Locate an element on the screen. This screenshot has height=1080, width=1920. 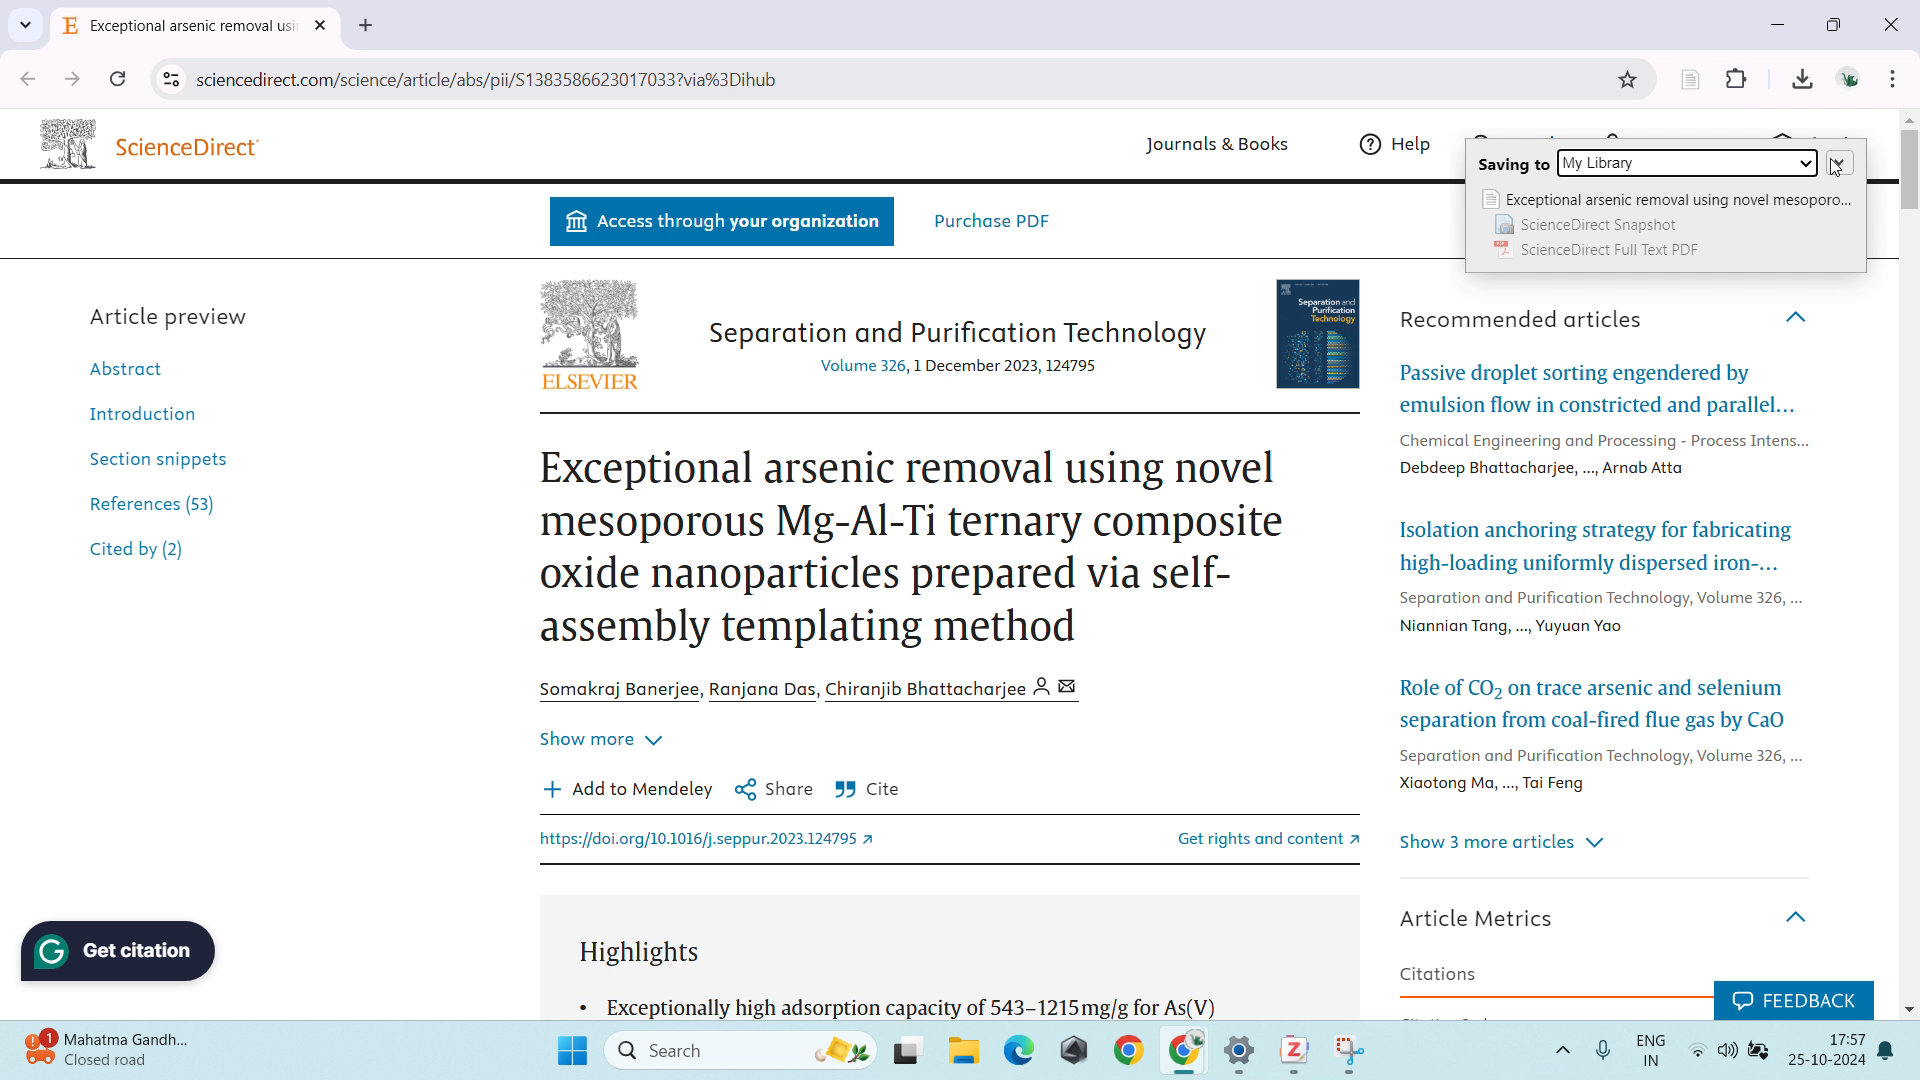
Recommended articles is located at coordinates (1522, 319).